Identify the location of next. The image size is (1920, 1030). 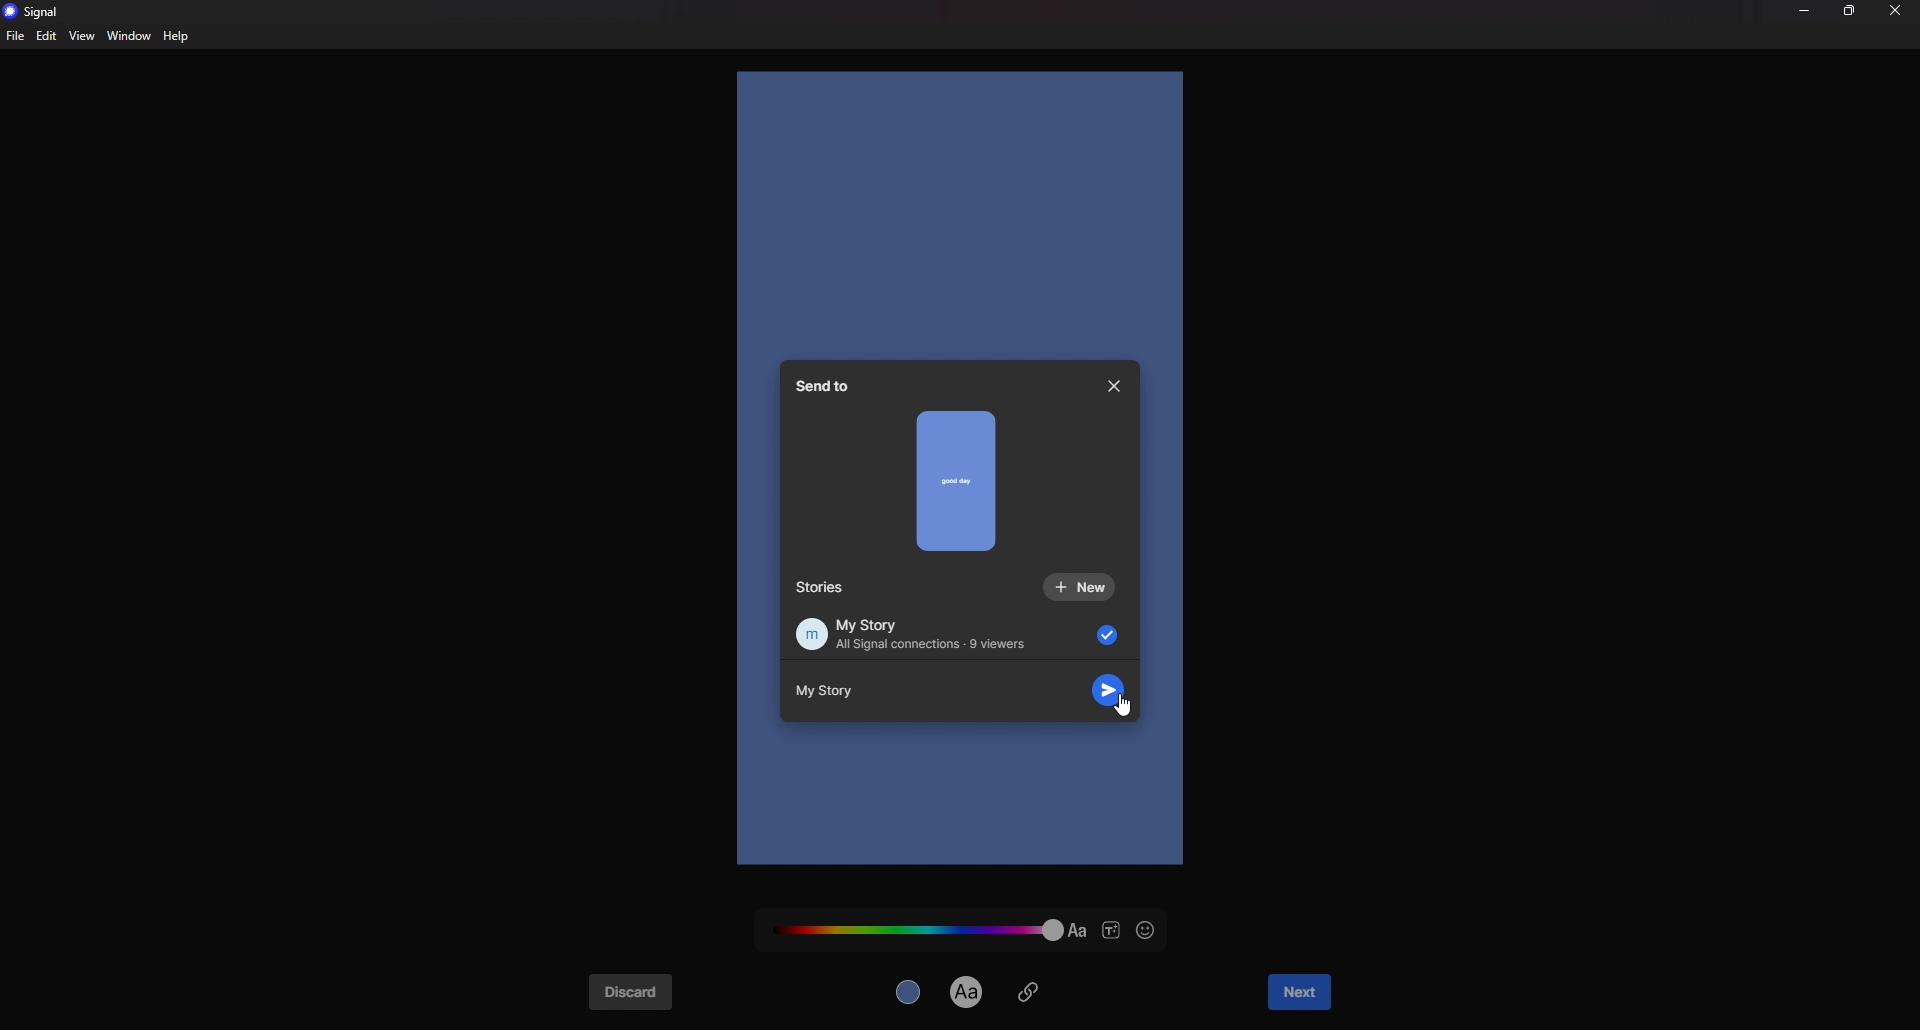
(1302, 993).